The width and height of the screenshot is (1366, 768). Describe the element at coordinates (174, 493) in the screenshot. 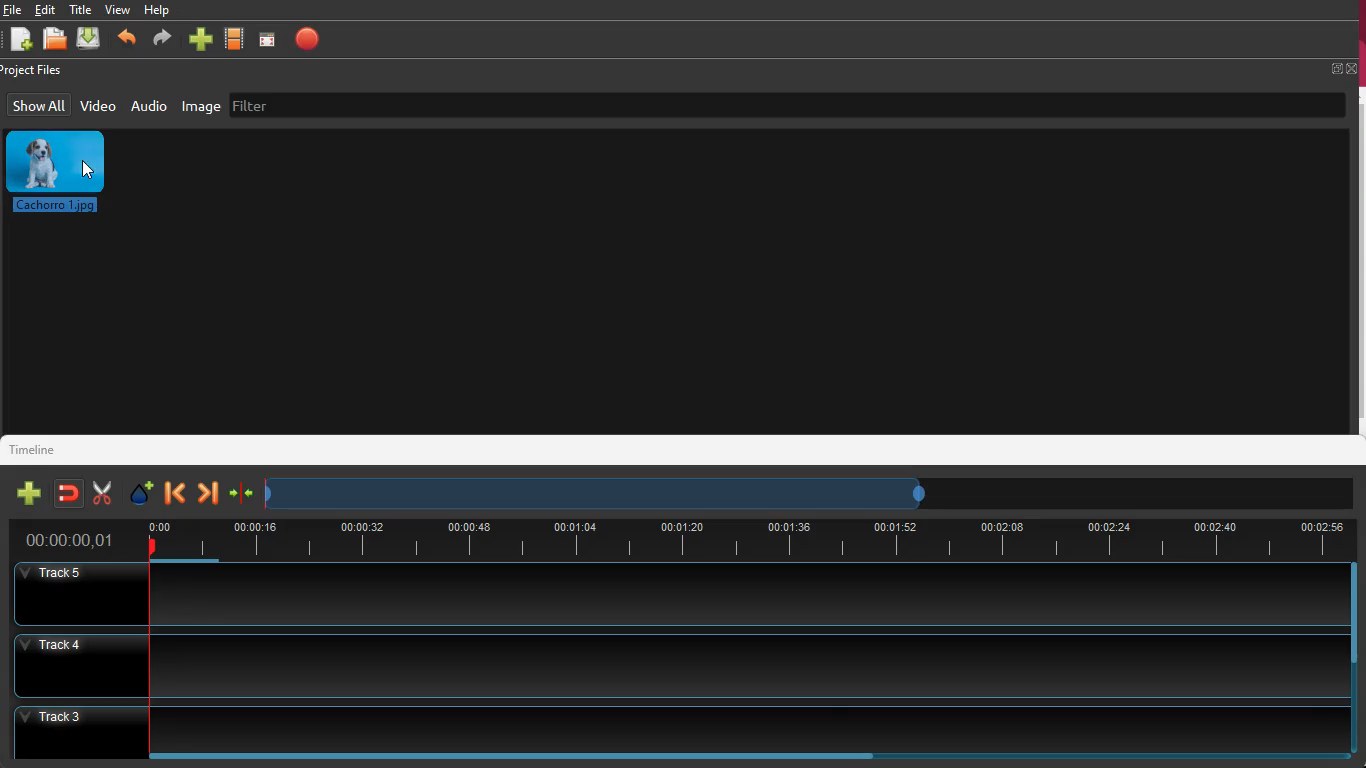

I see `backward` at that location.